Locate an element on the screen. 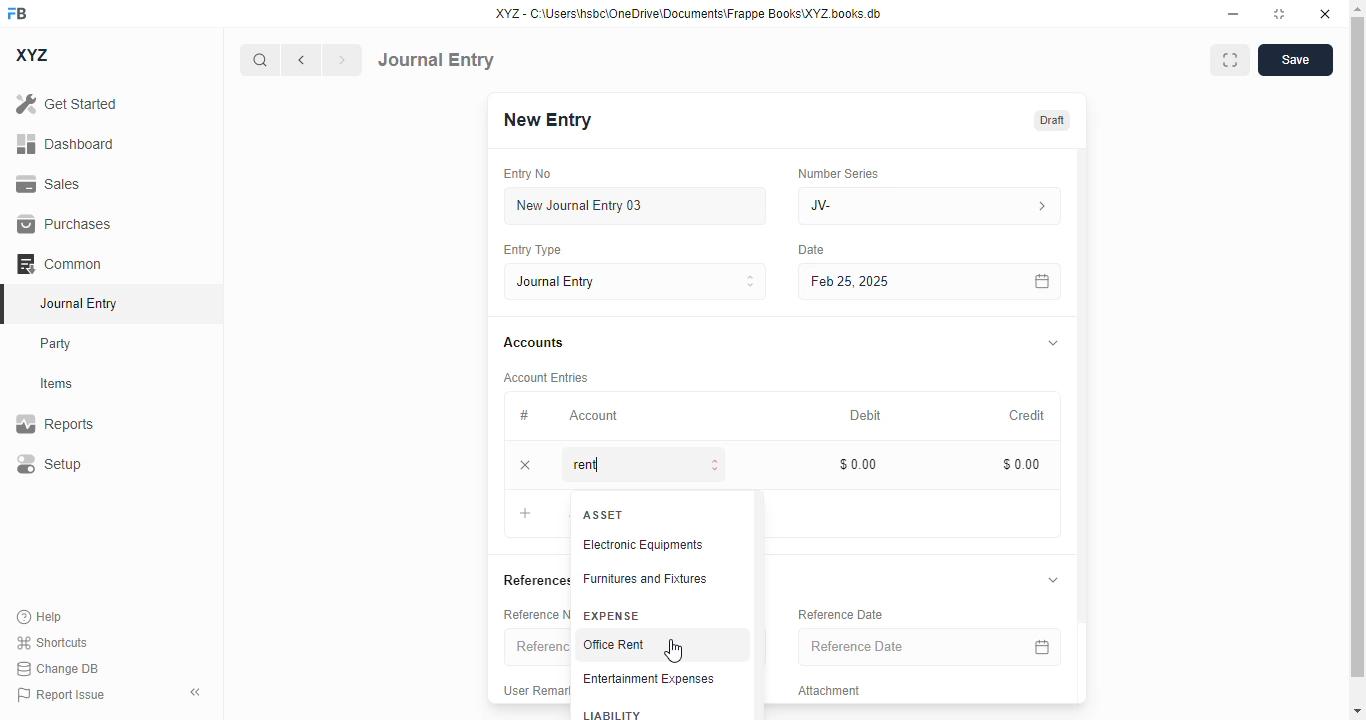 The height and width of the screenshot is (720, 1366). toggle sidebar is located at coordinates (197, 692).